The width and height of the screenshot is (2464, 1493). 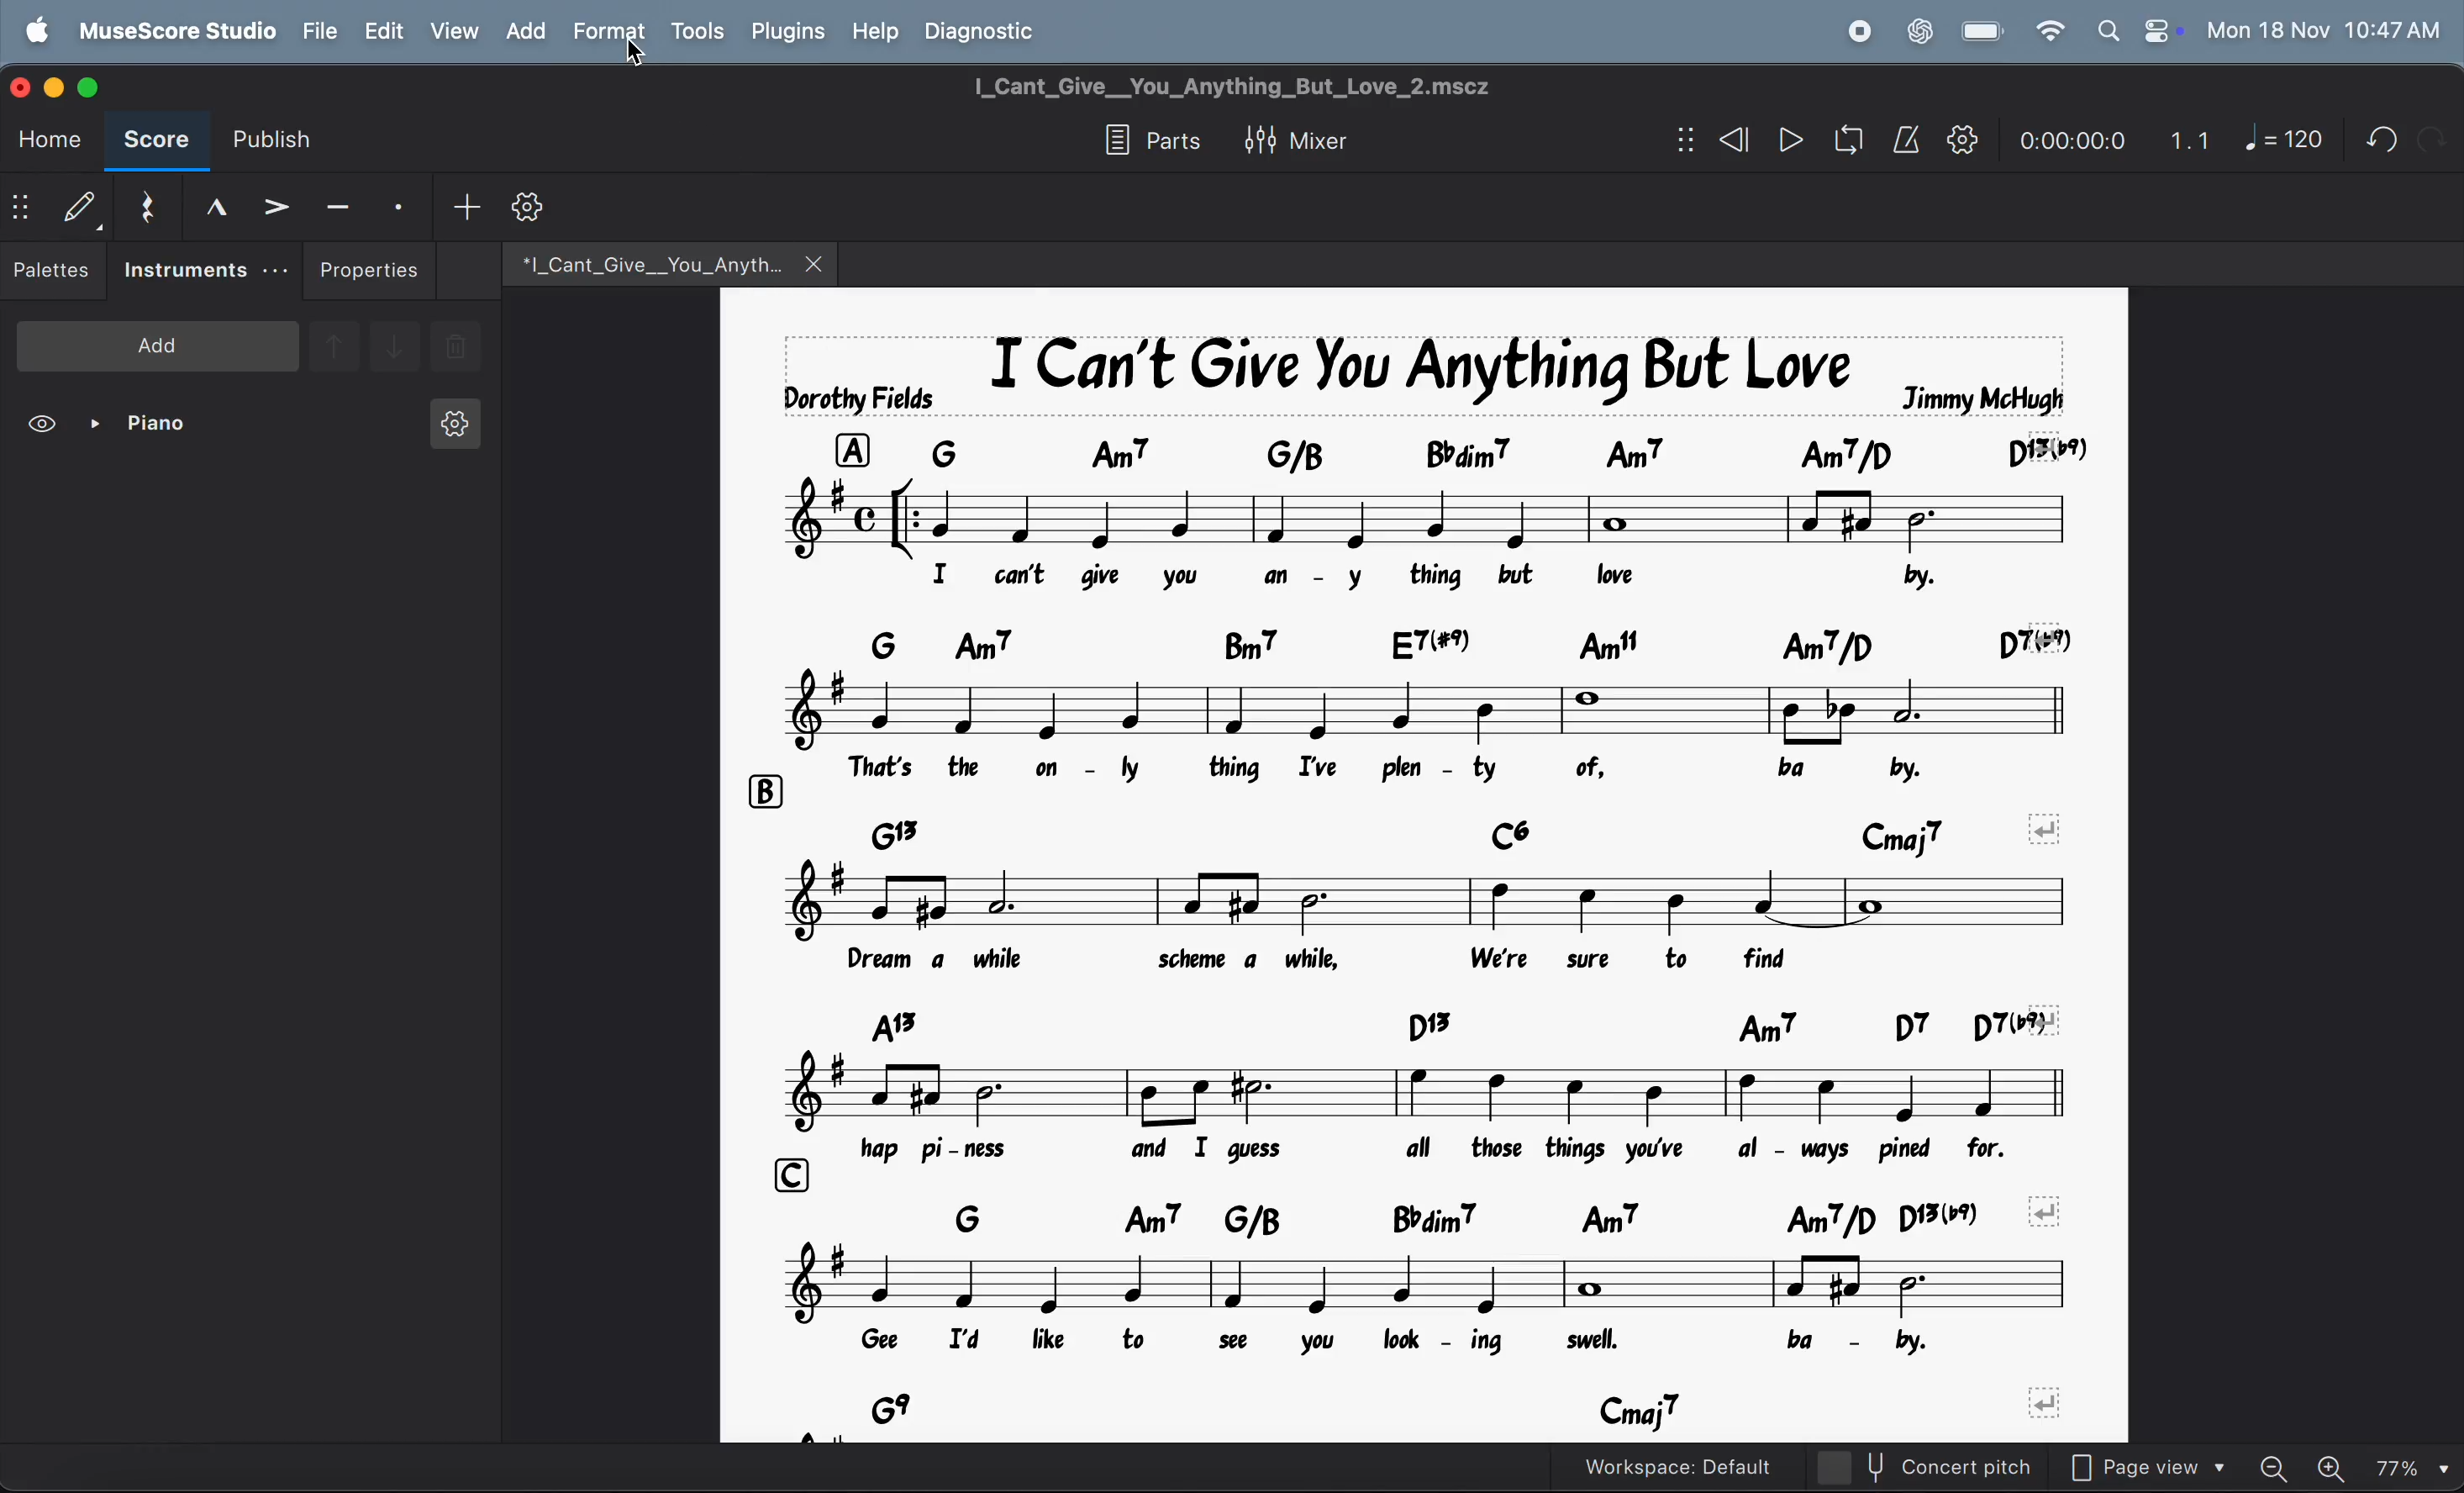 What do you see at coordinates (2282, 1461) in the screenshot?
I see `zoom out` at bounding box center [2282, 1461].